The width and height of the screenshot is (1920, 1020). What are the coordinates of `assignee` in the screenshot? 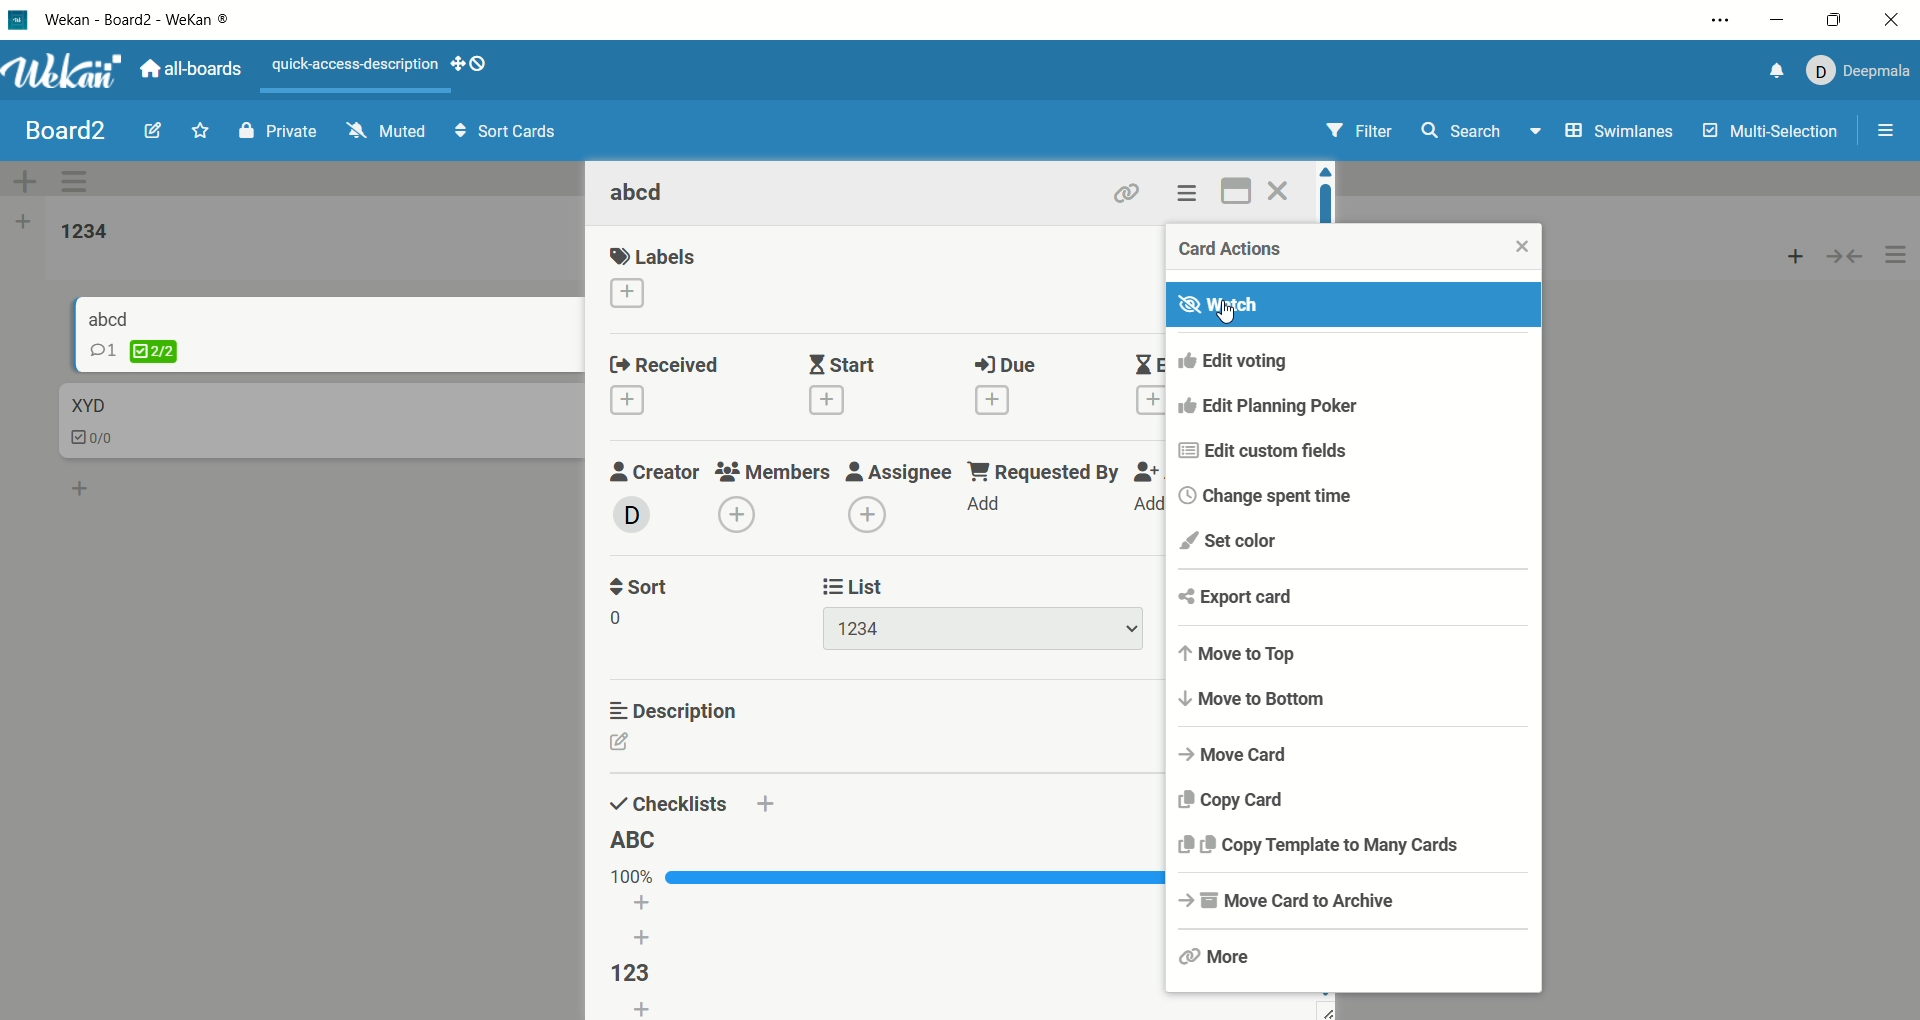 It's located at (899, 493).